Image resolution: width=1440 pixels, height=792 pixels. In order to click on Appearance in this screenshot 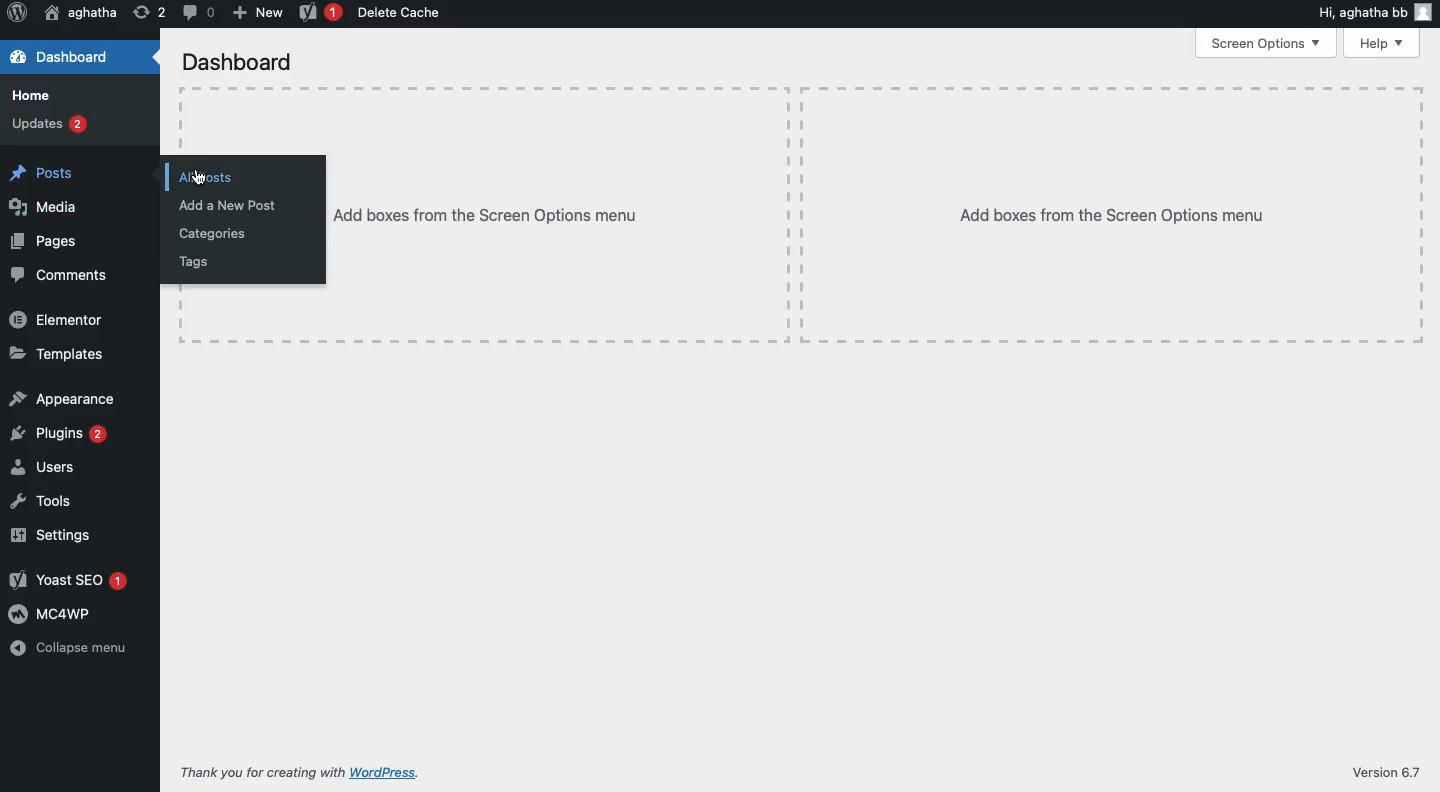, I will do `click(62, 398)`.